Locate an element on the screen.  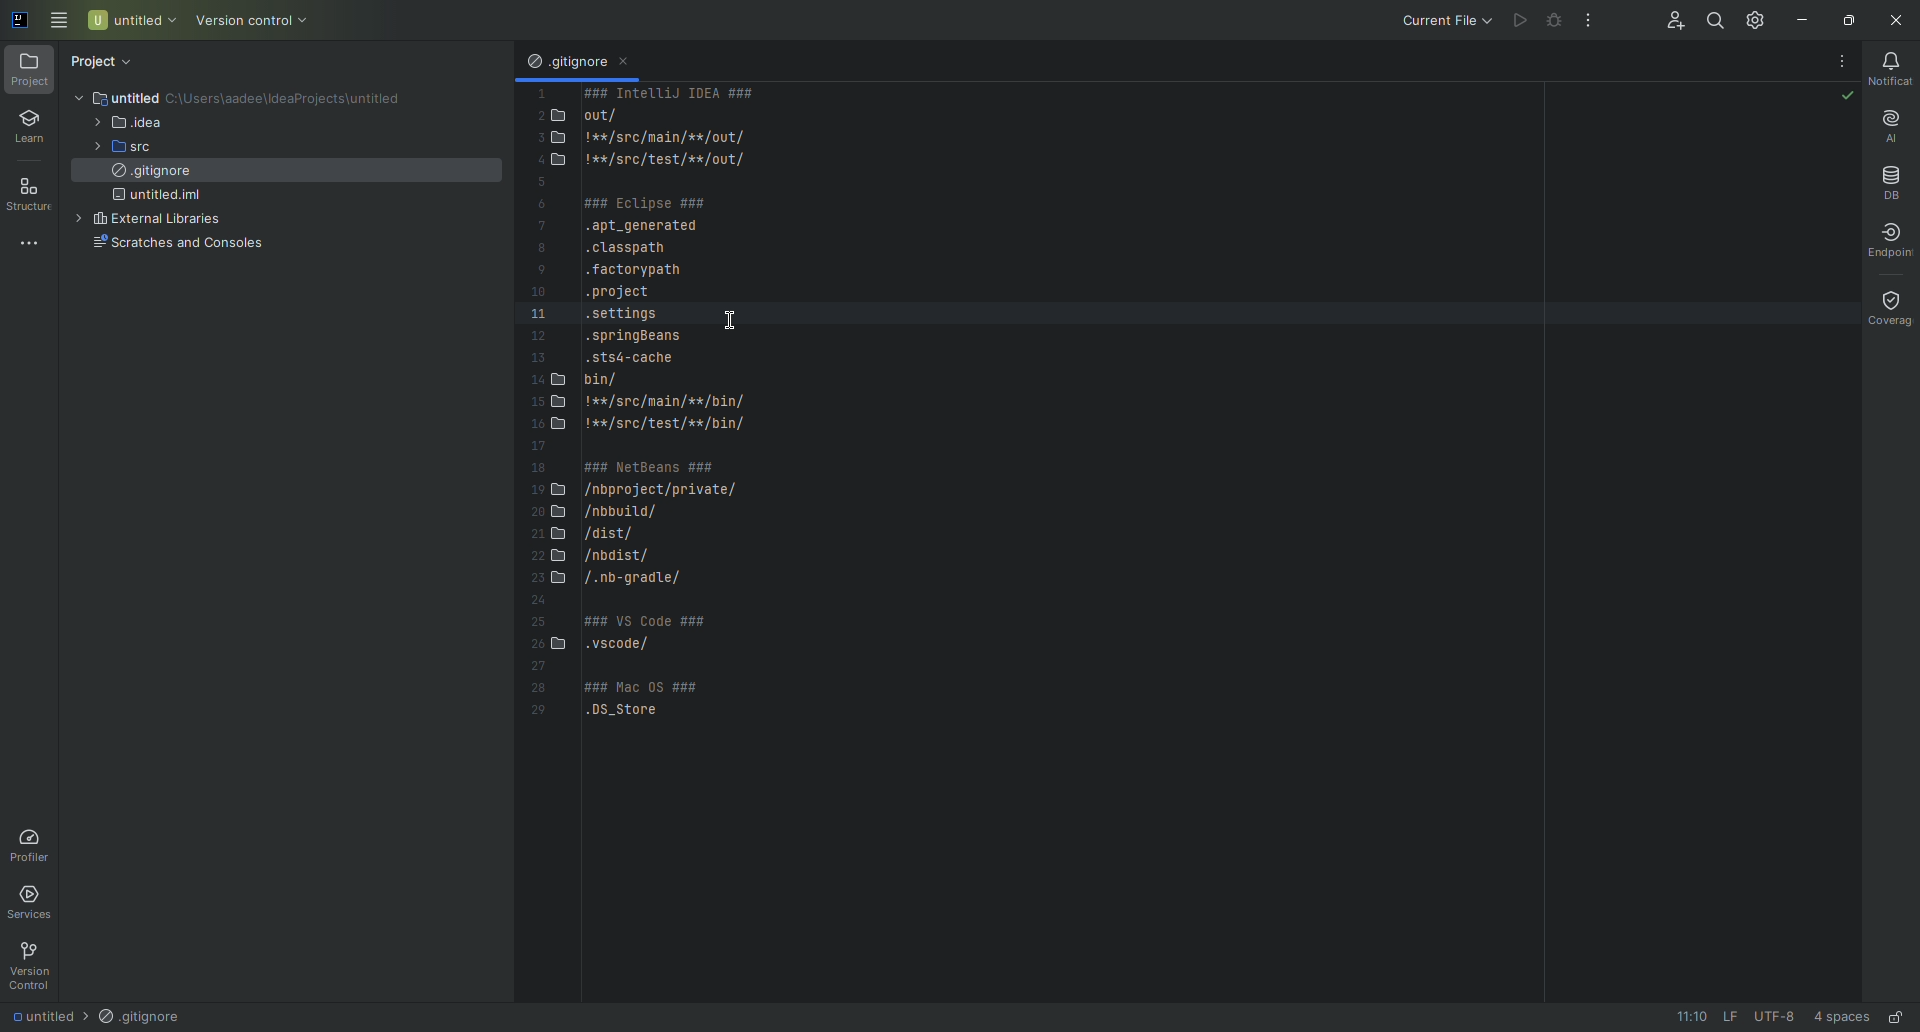
Version control is located at coordinates (255, 19).